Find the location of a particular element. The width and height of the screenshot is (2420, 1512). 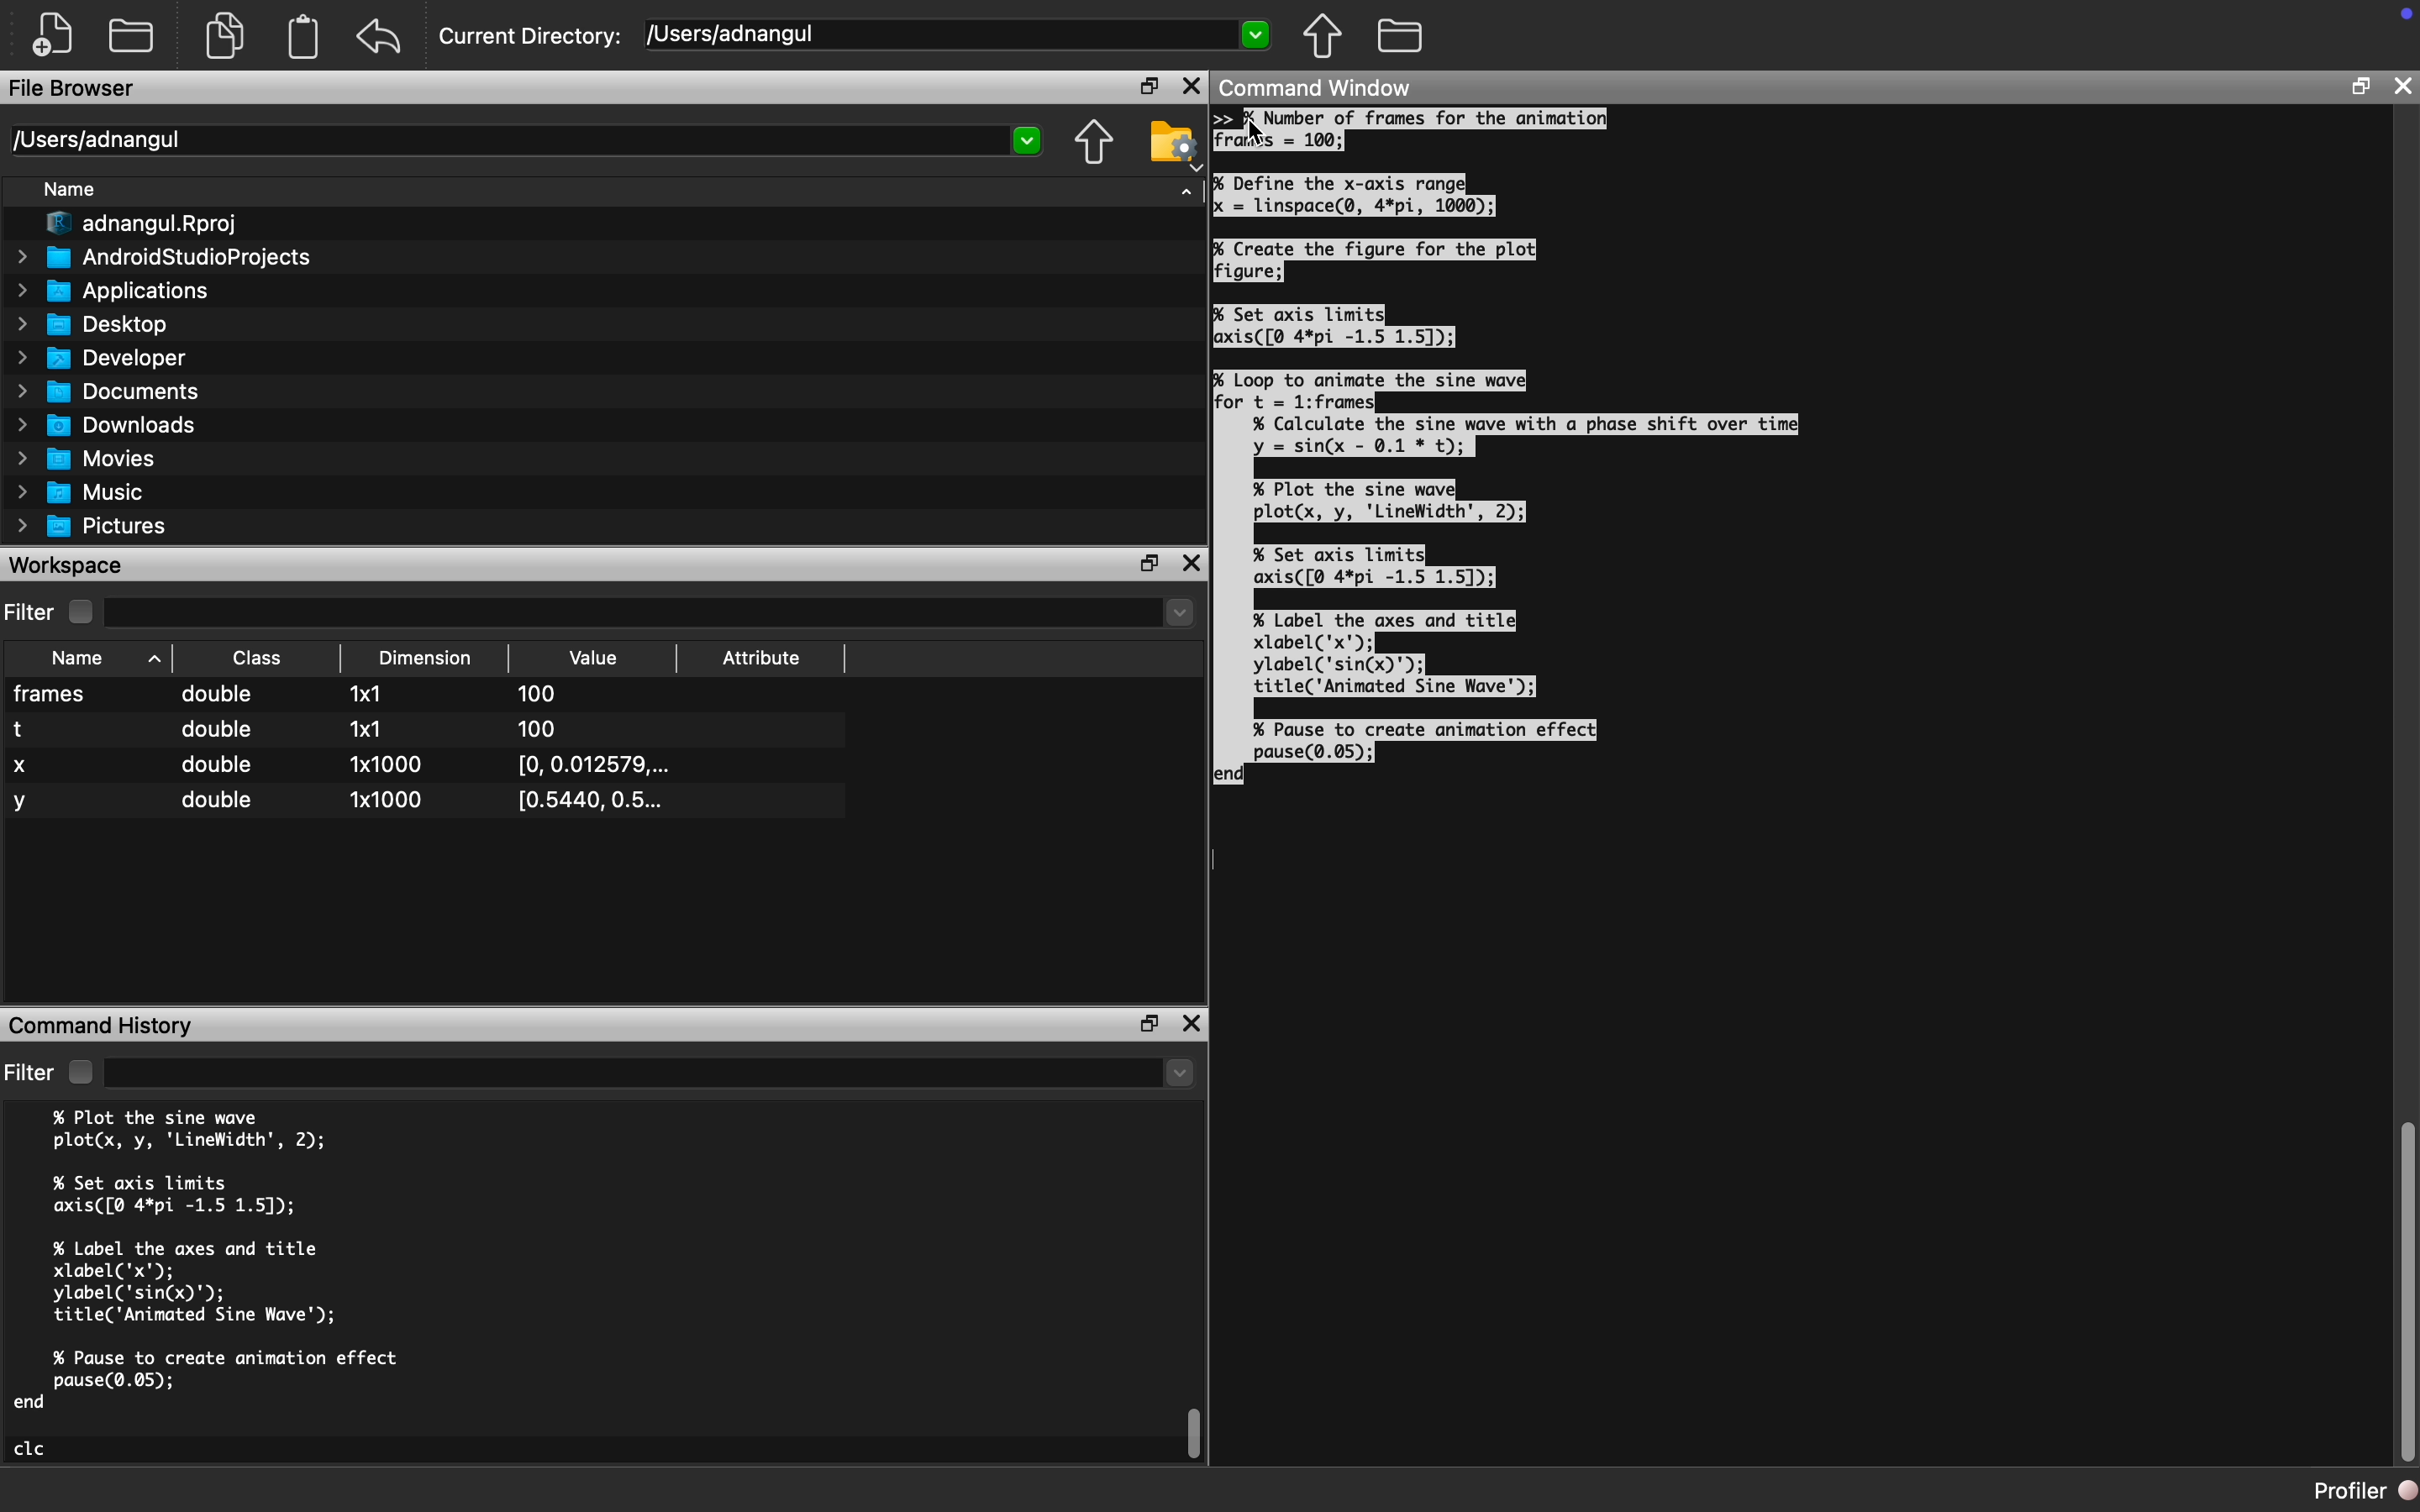

t double x1 100 is located at coordinates (301, 729).